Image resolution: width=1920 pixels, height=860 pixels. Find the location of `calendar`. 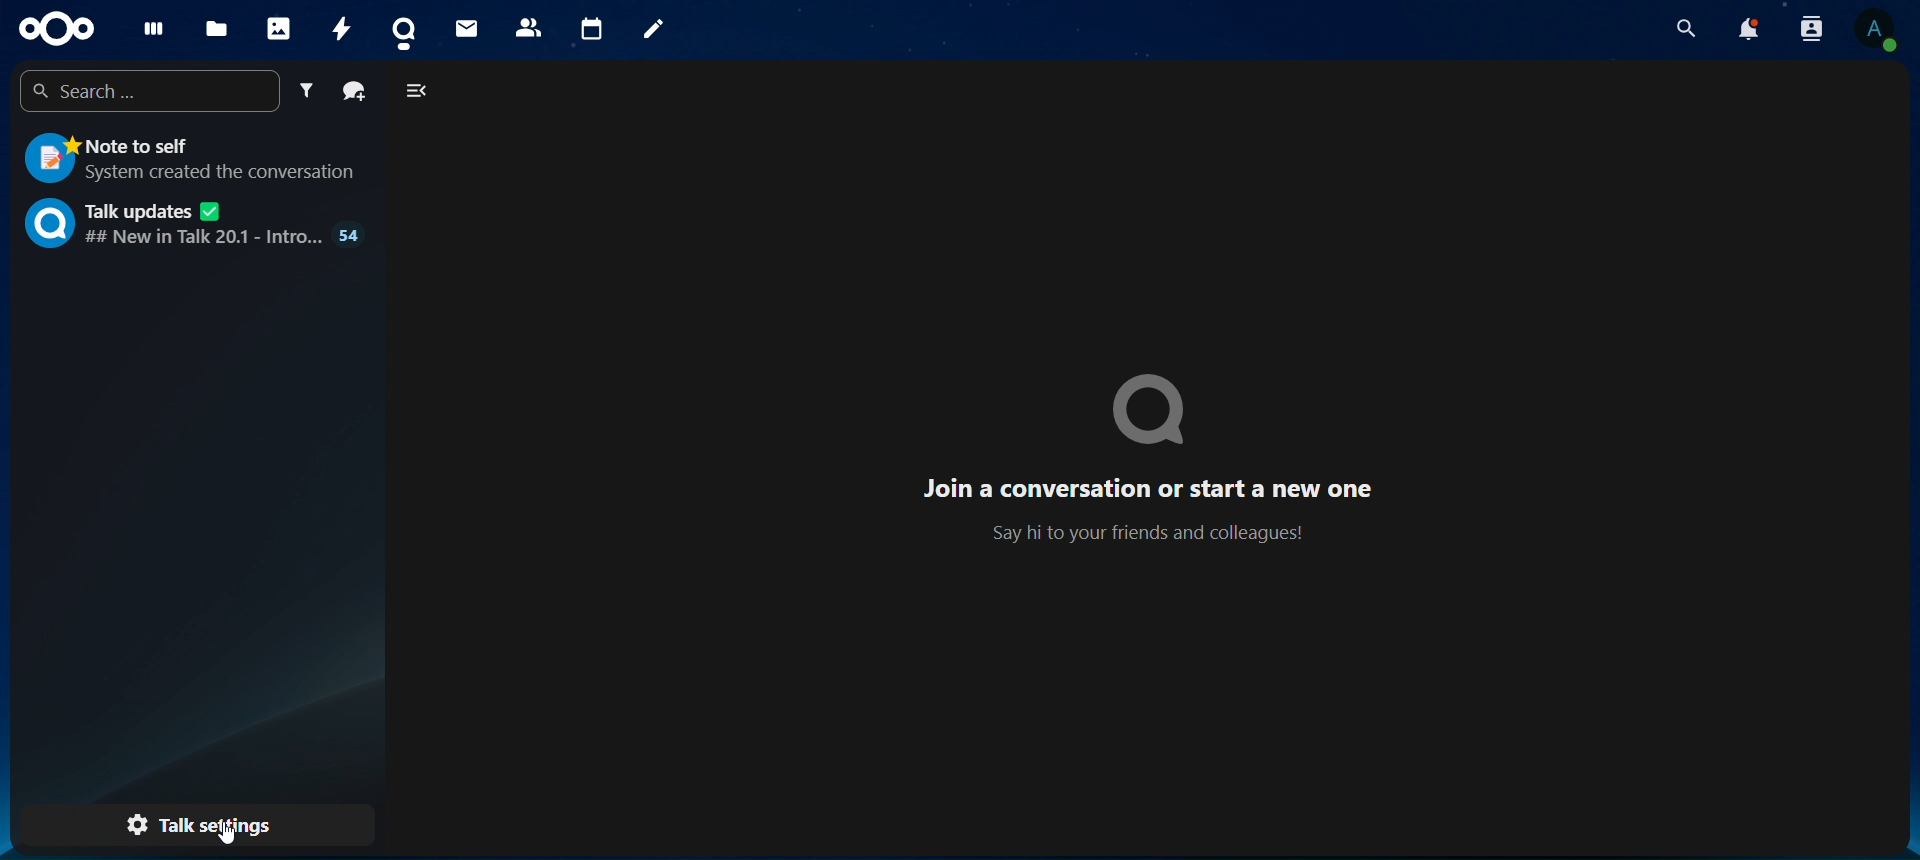

calendar is located at coordinates (590, 24).